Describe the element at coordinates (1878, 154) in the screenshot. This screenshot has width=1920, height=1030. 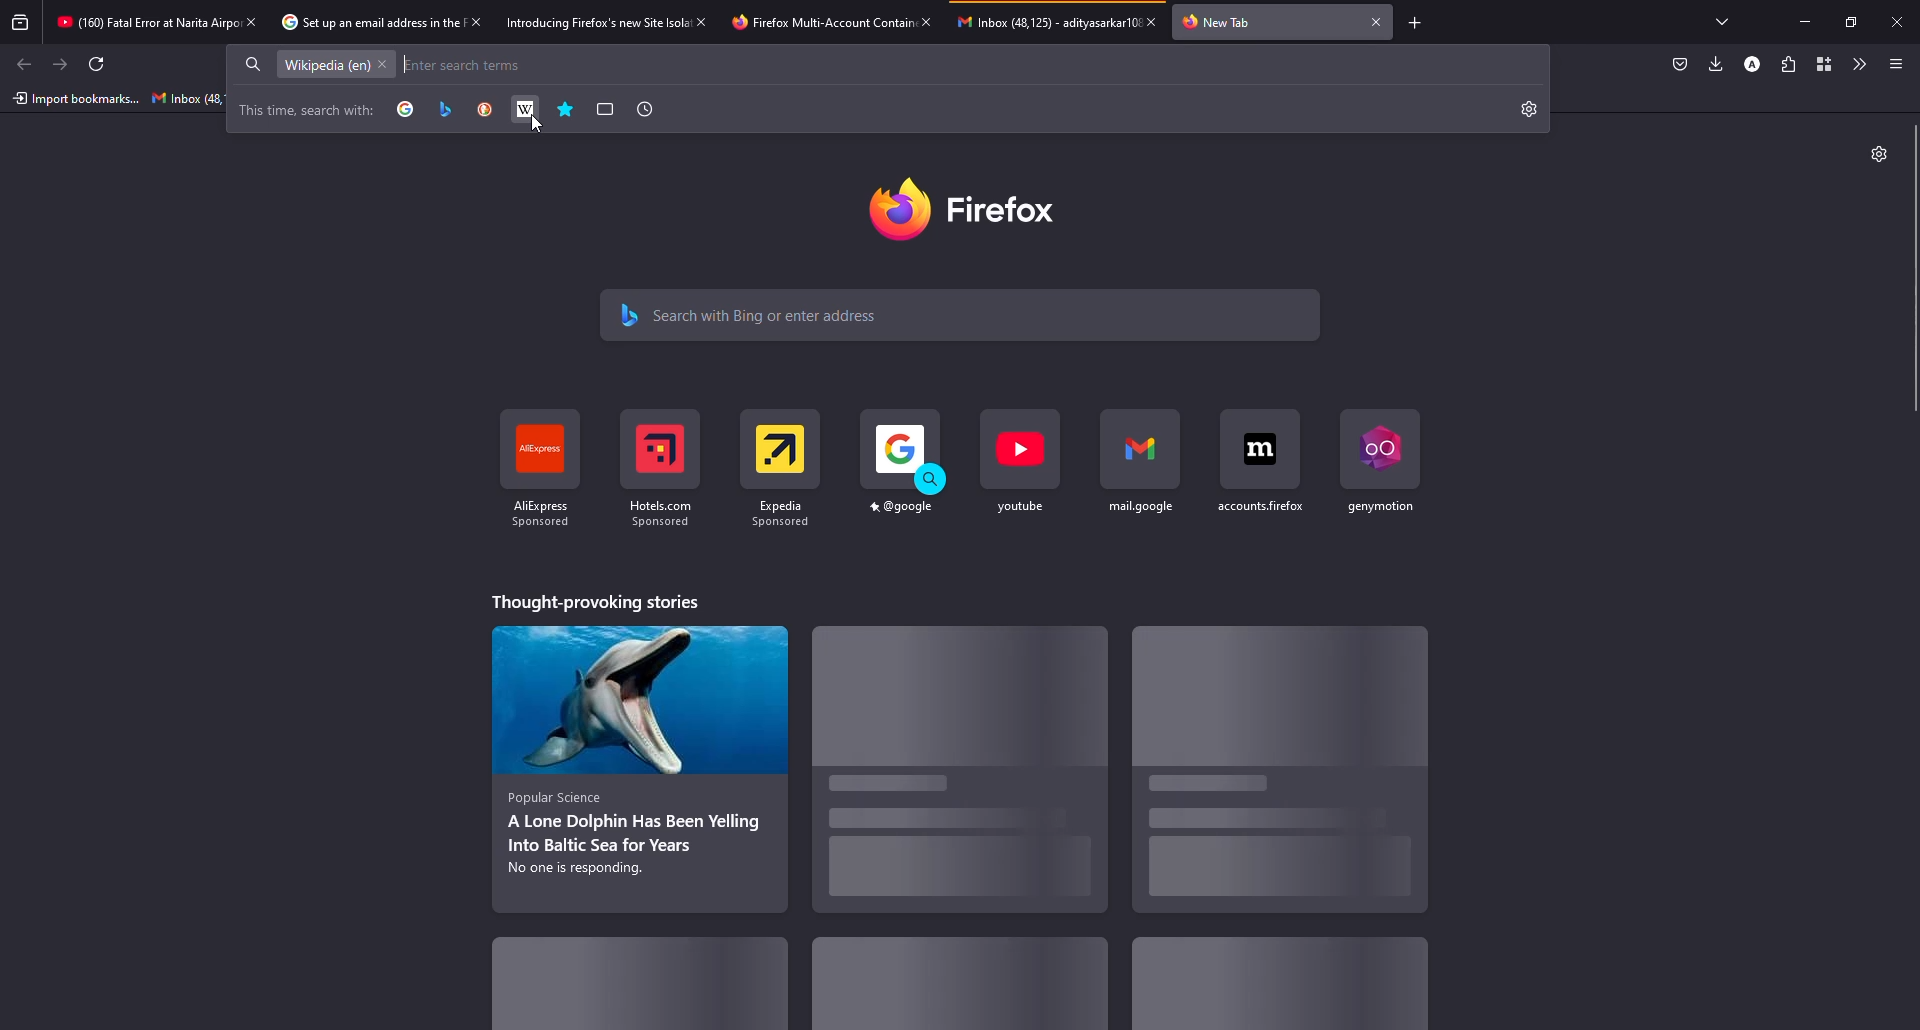
I see `settings` at that location.